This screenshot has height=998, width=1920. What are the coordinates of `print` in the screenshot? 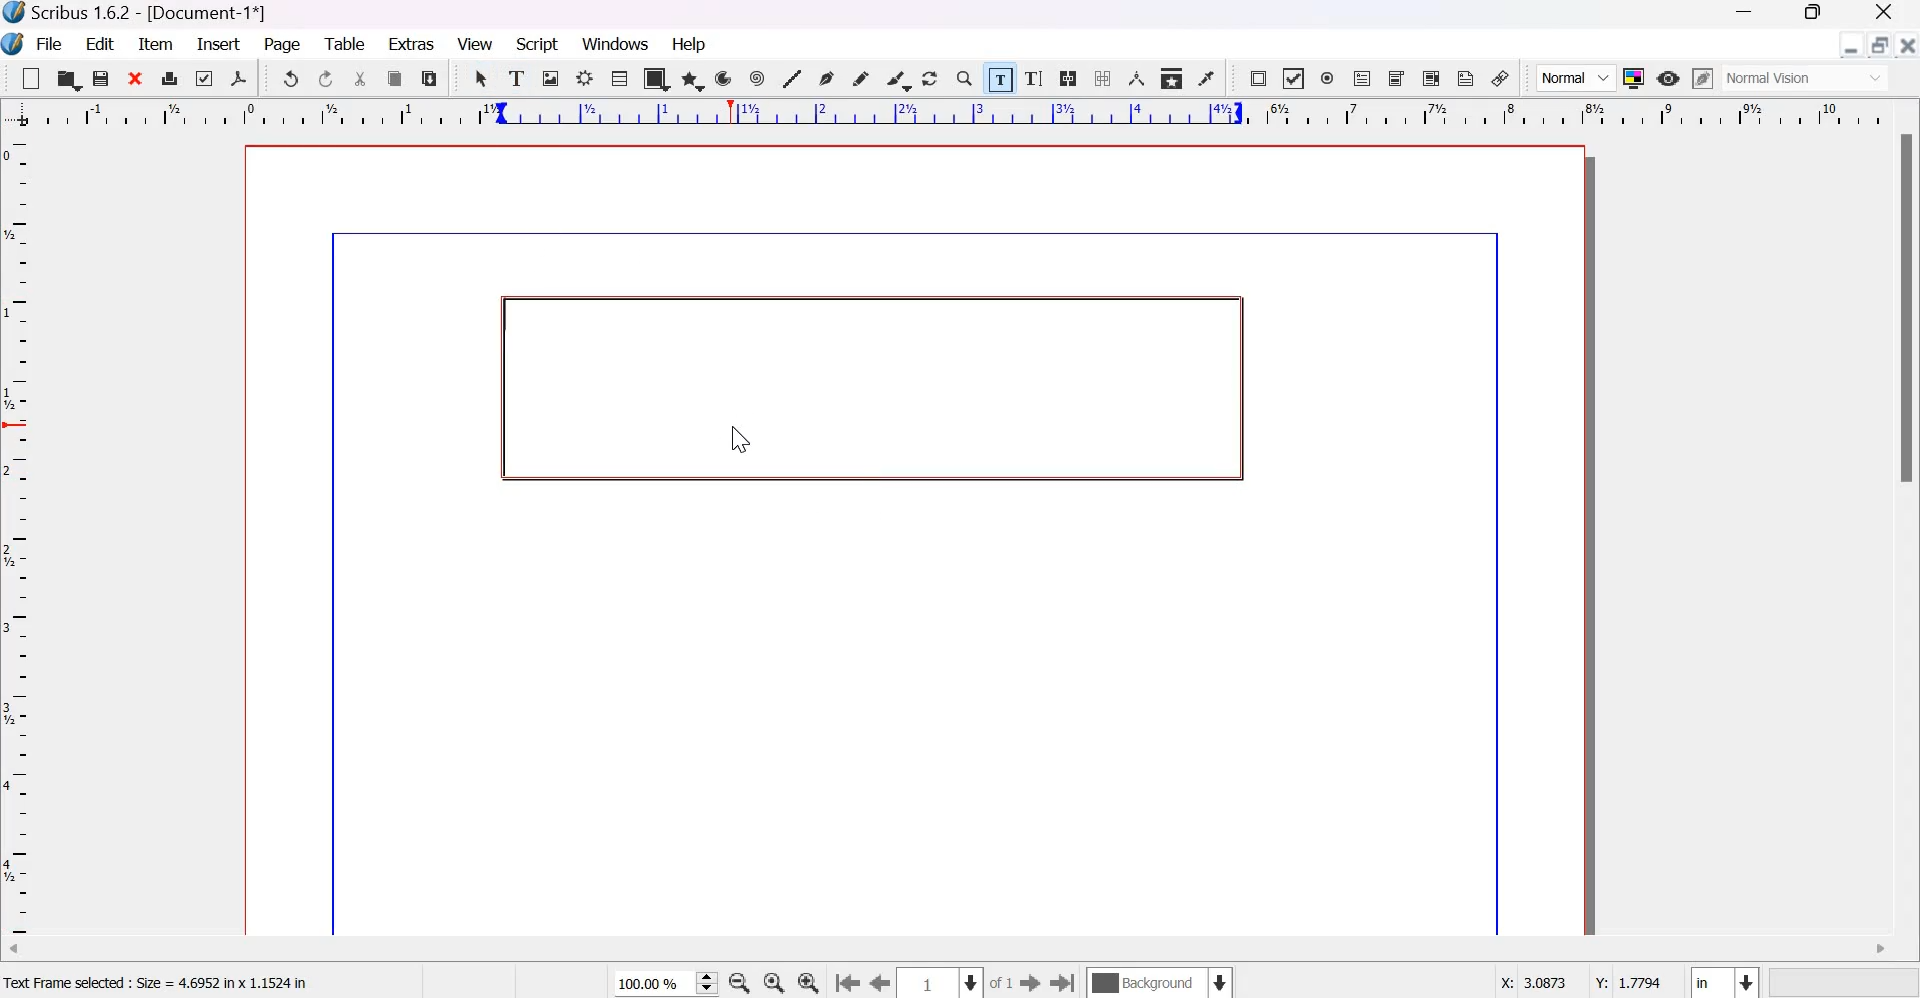 It's located at (170, 77).